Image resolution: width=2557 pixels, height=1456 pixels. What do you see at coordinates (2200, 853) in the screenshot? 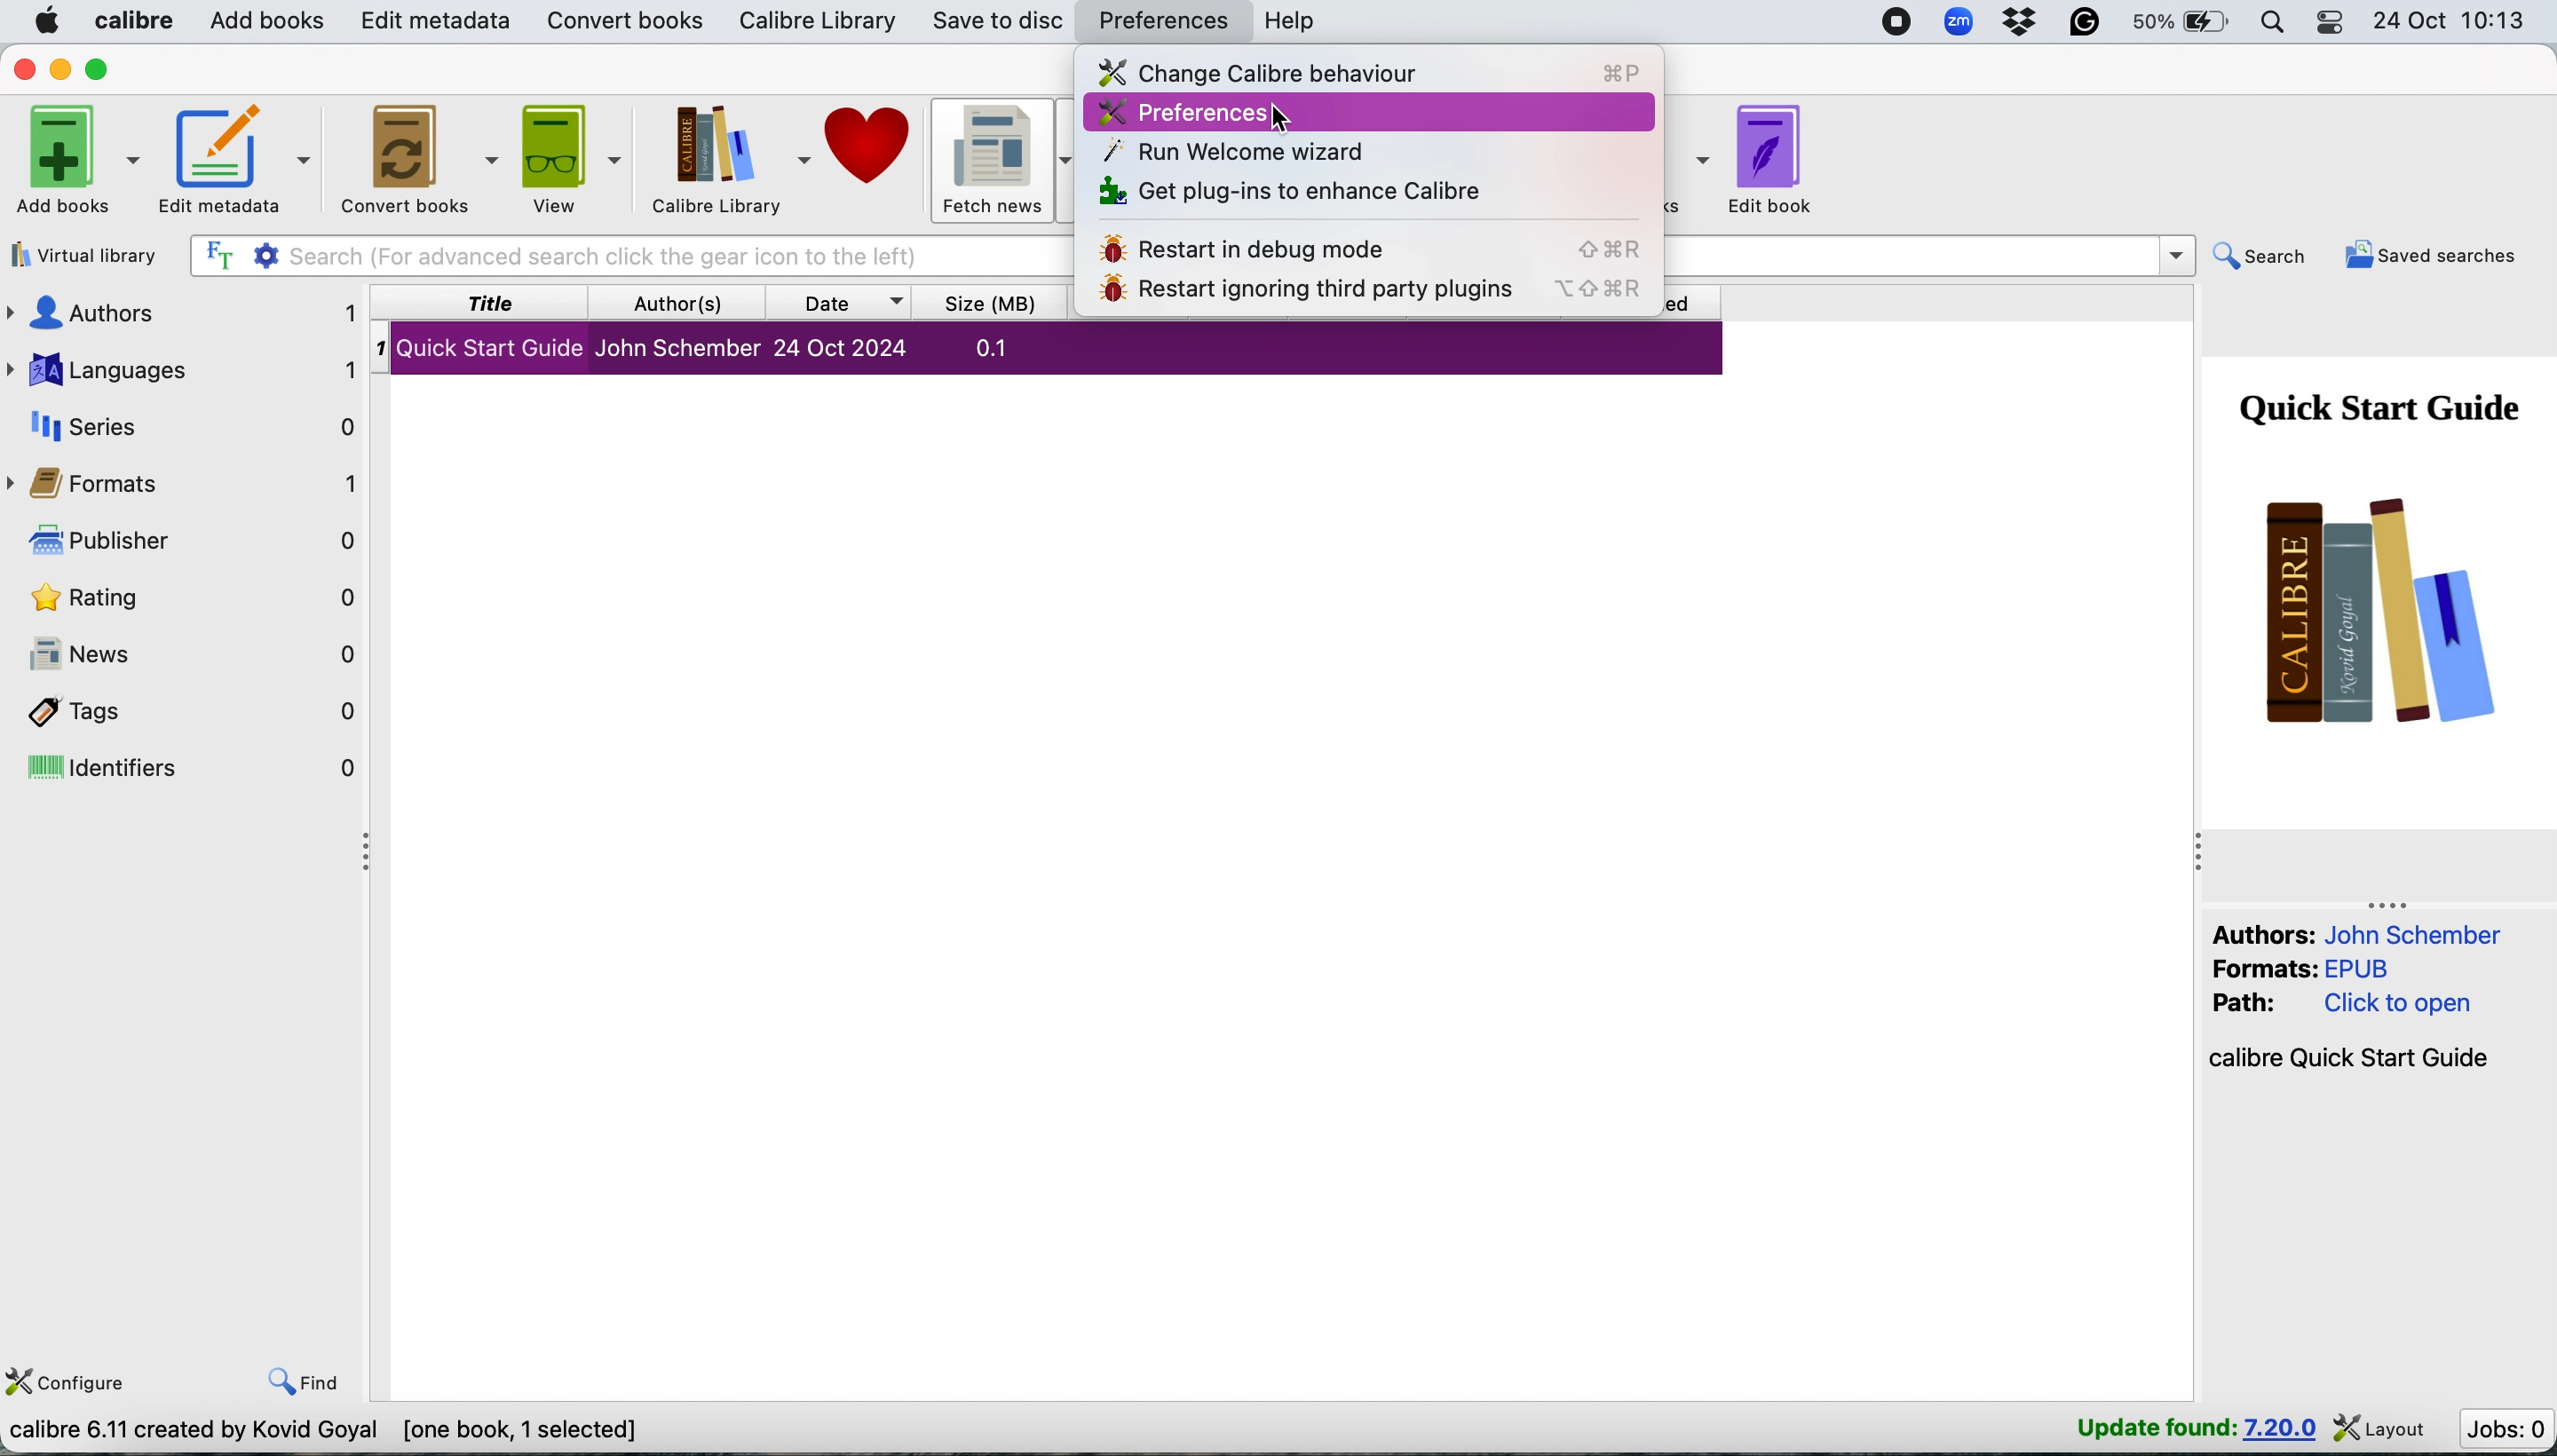
I see `collapse` at bounding box center [2200, 853].